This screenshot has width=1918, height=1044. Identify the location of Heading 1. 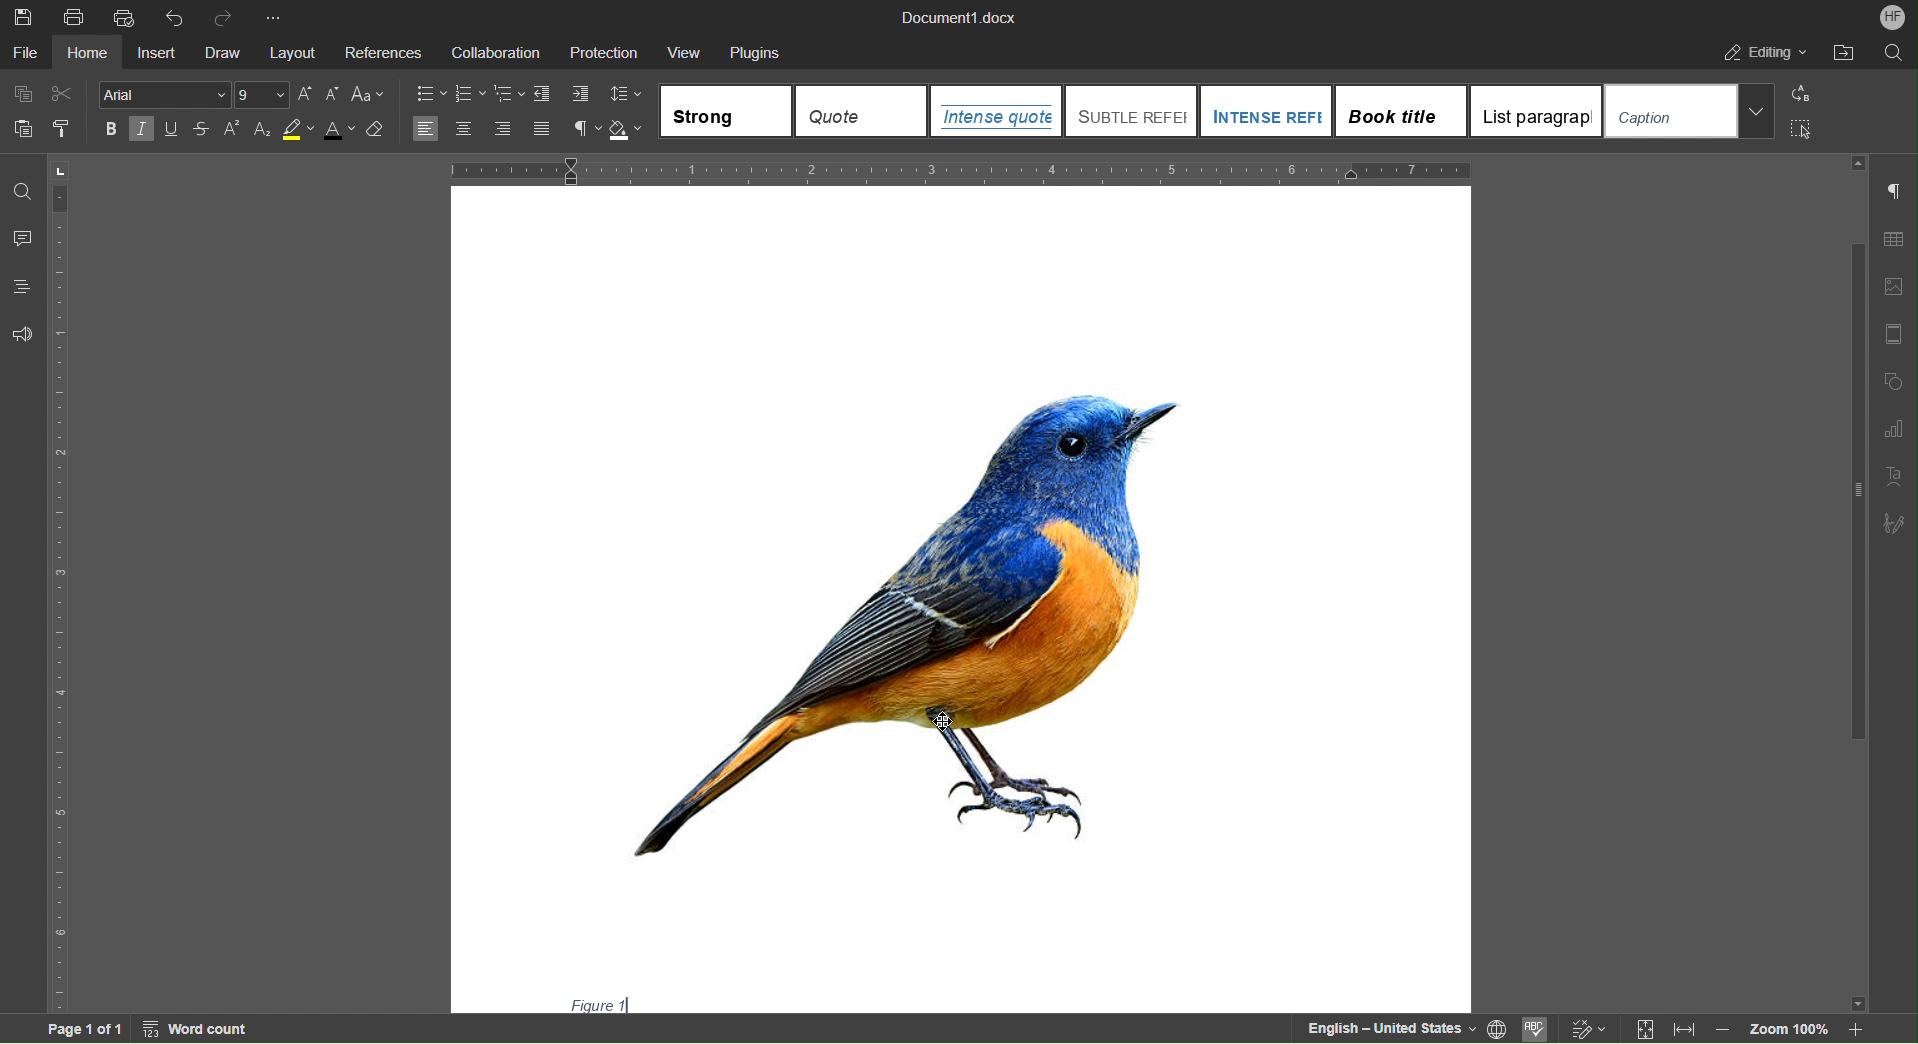
(996, 111).